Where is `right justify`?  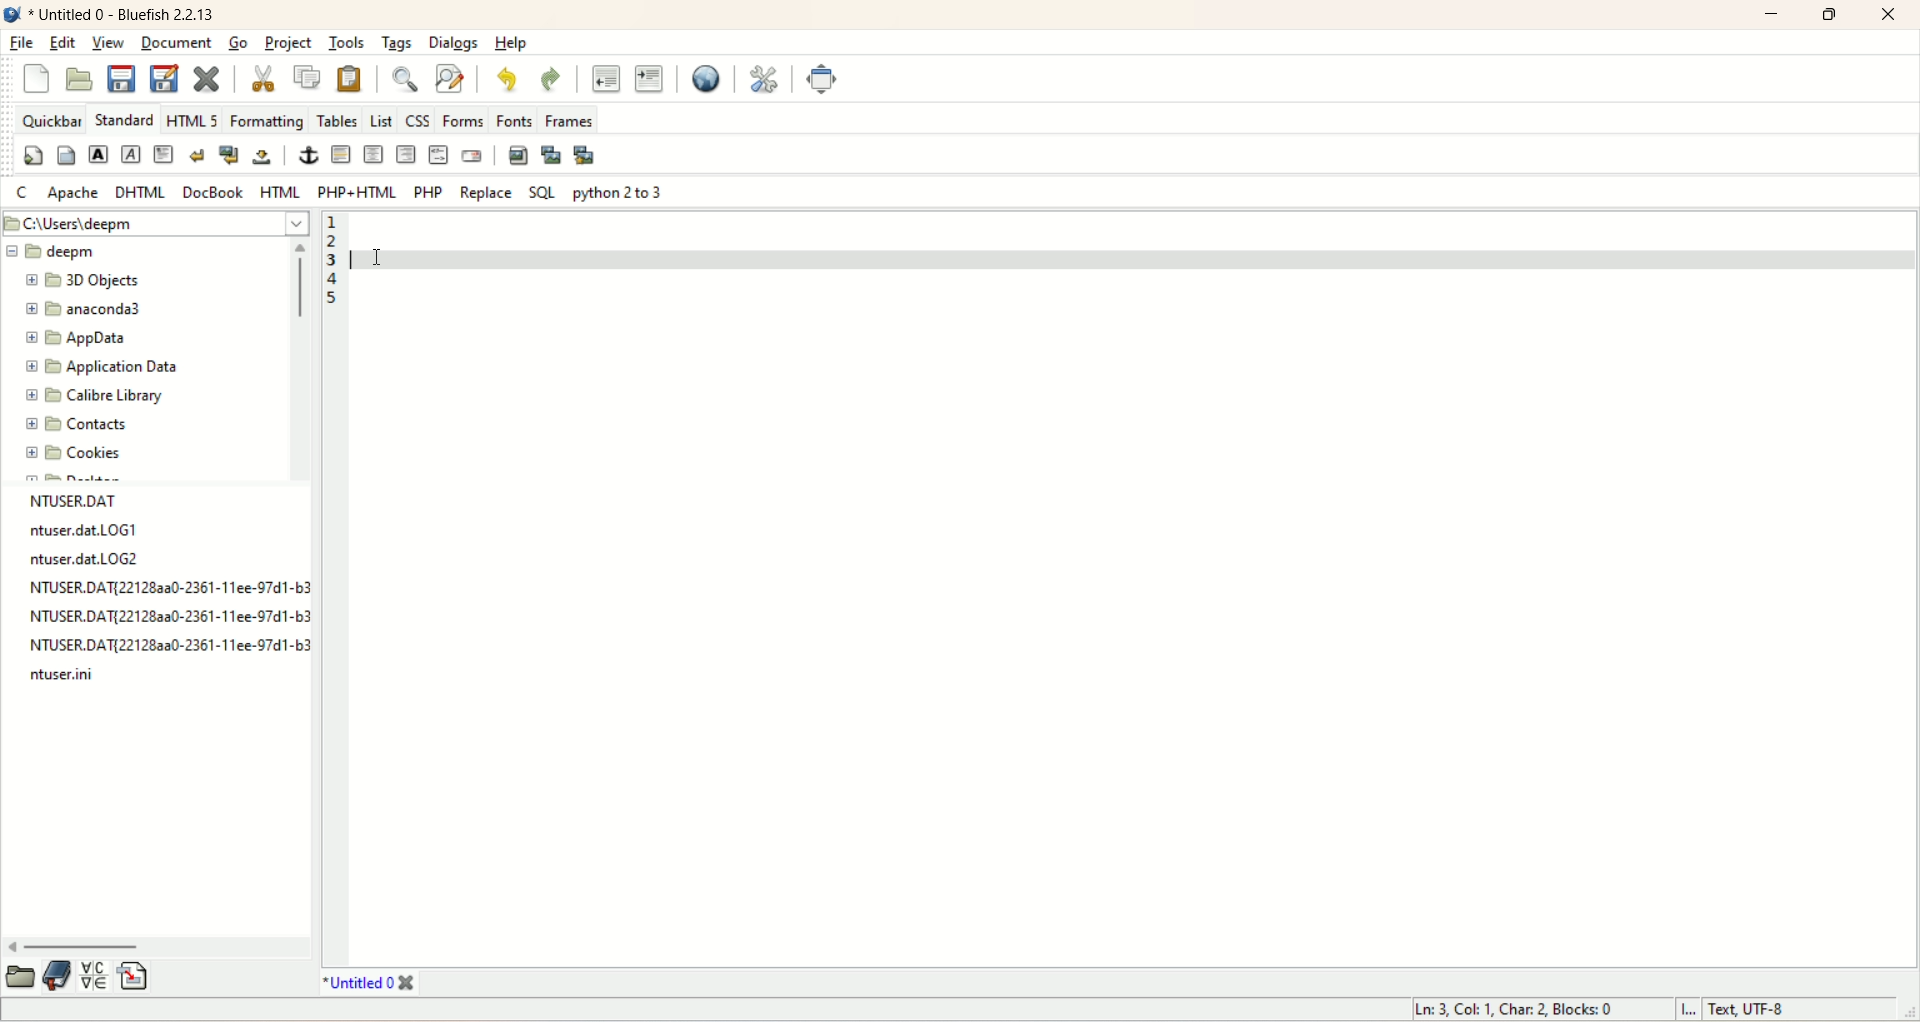
right justify is located at coordinates (405, 155).